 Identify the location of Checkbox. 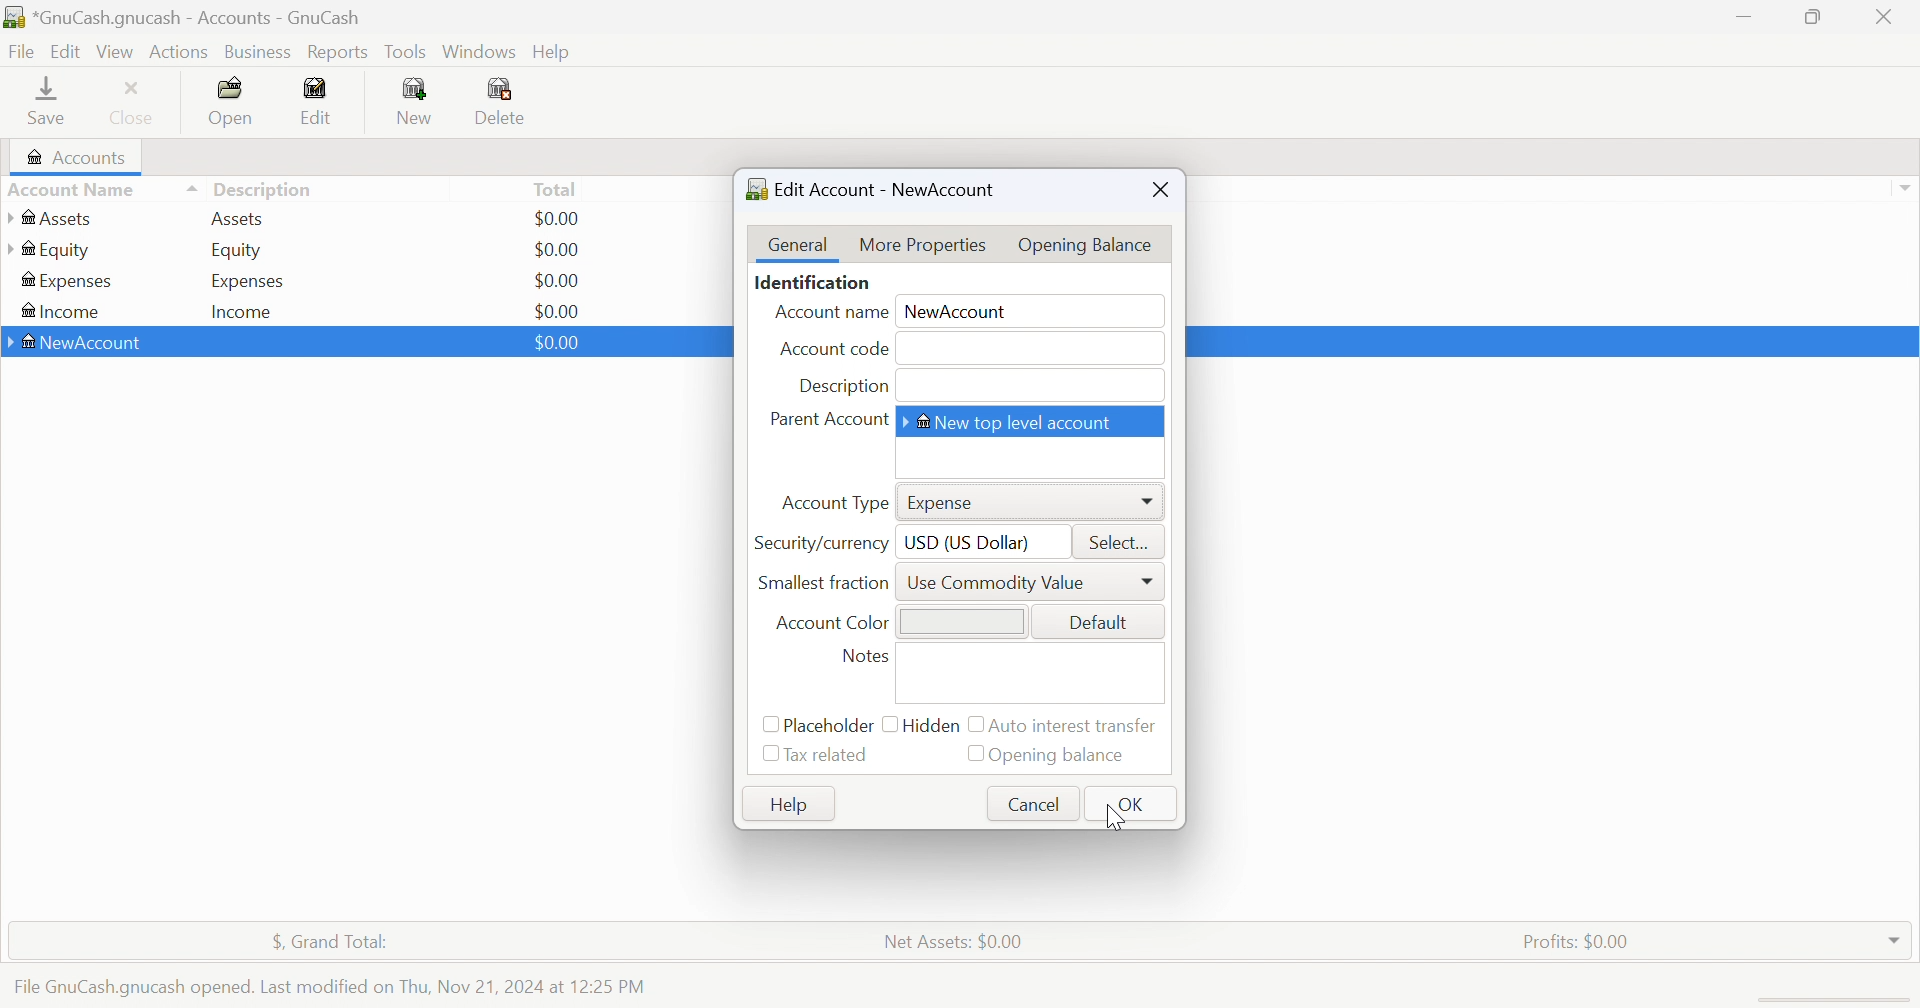
(761, 724).